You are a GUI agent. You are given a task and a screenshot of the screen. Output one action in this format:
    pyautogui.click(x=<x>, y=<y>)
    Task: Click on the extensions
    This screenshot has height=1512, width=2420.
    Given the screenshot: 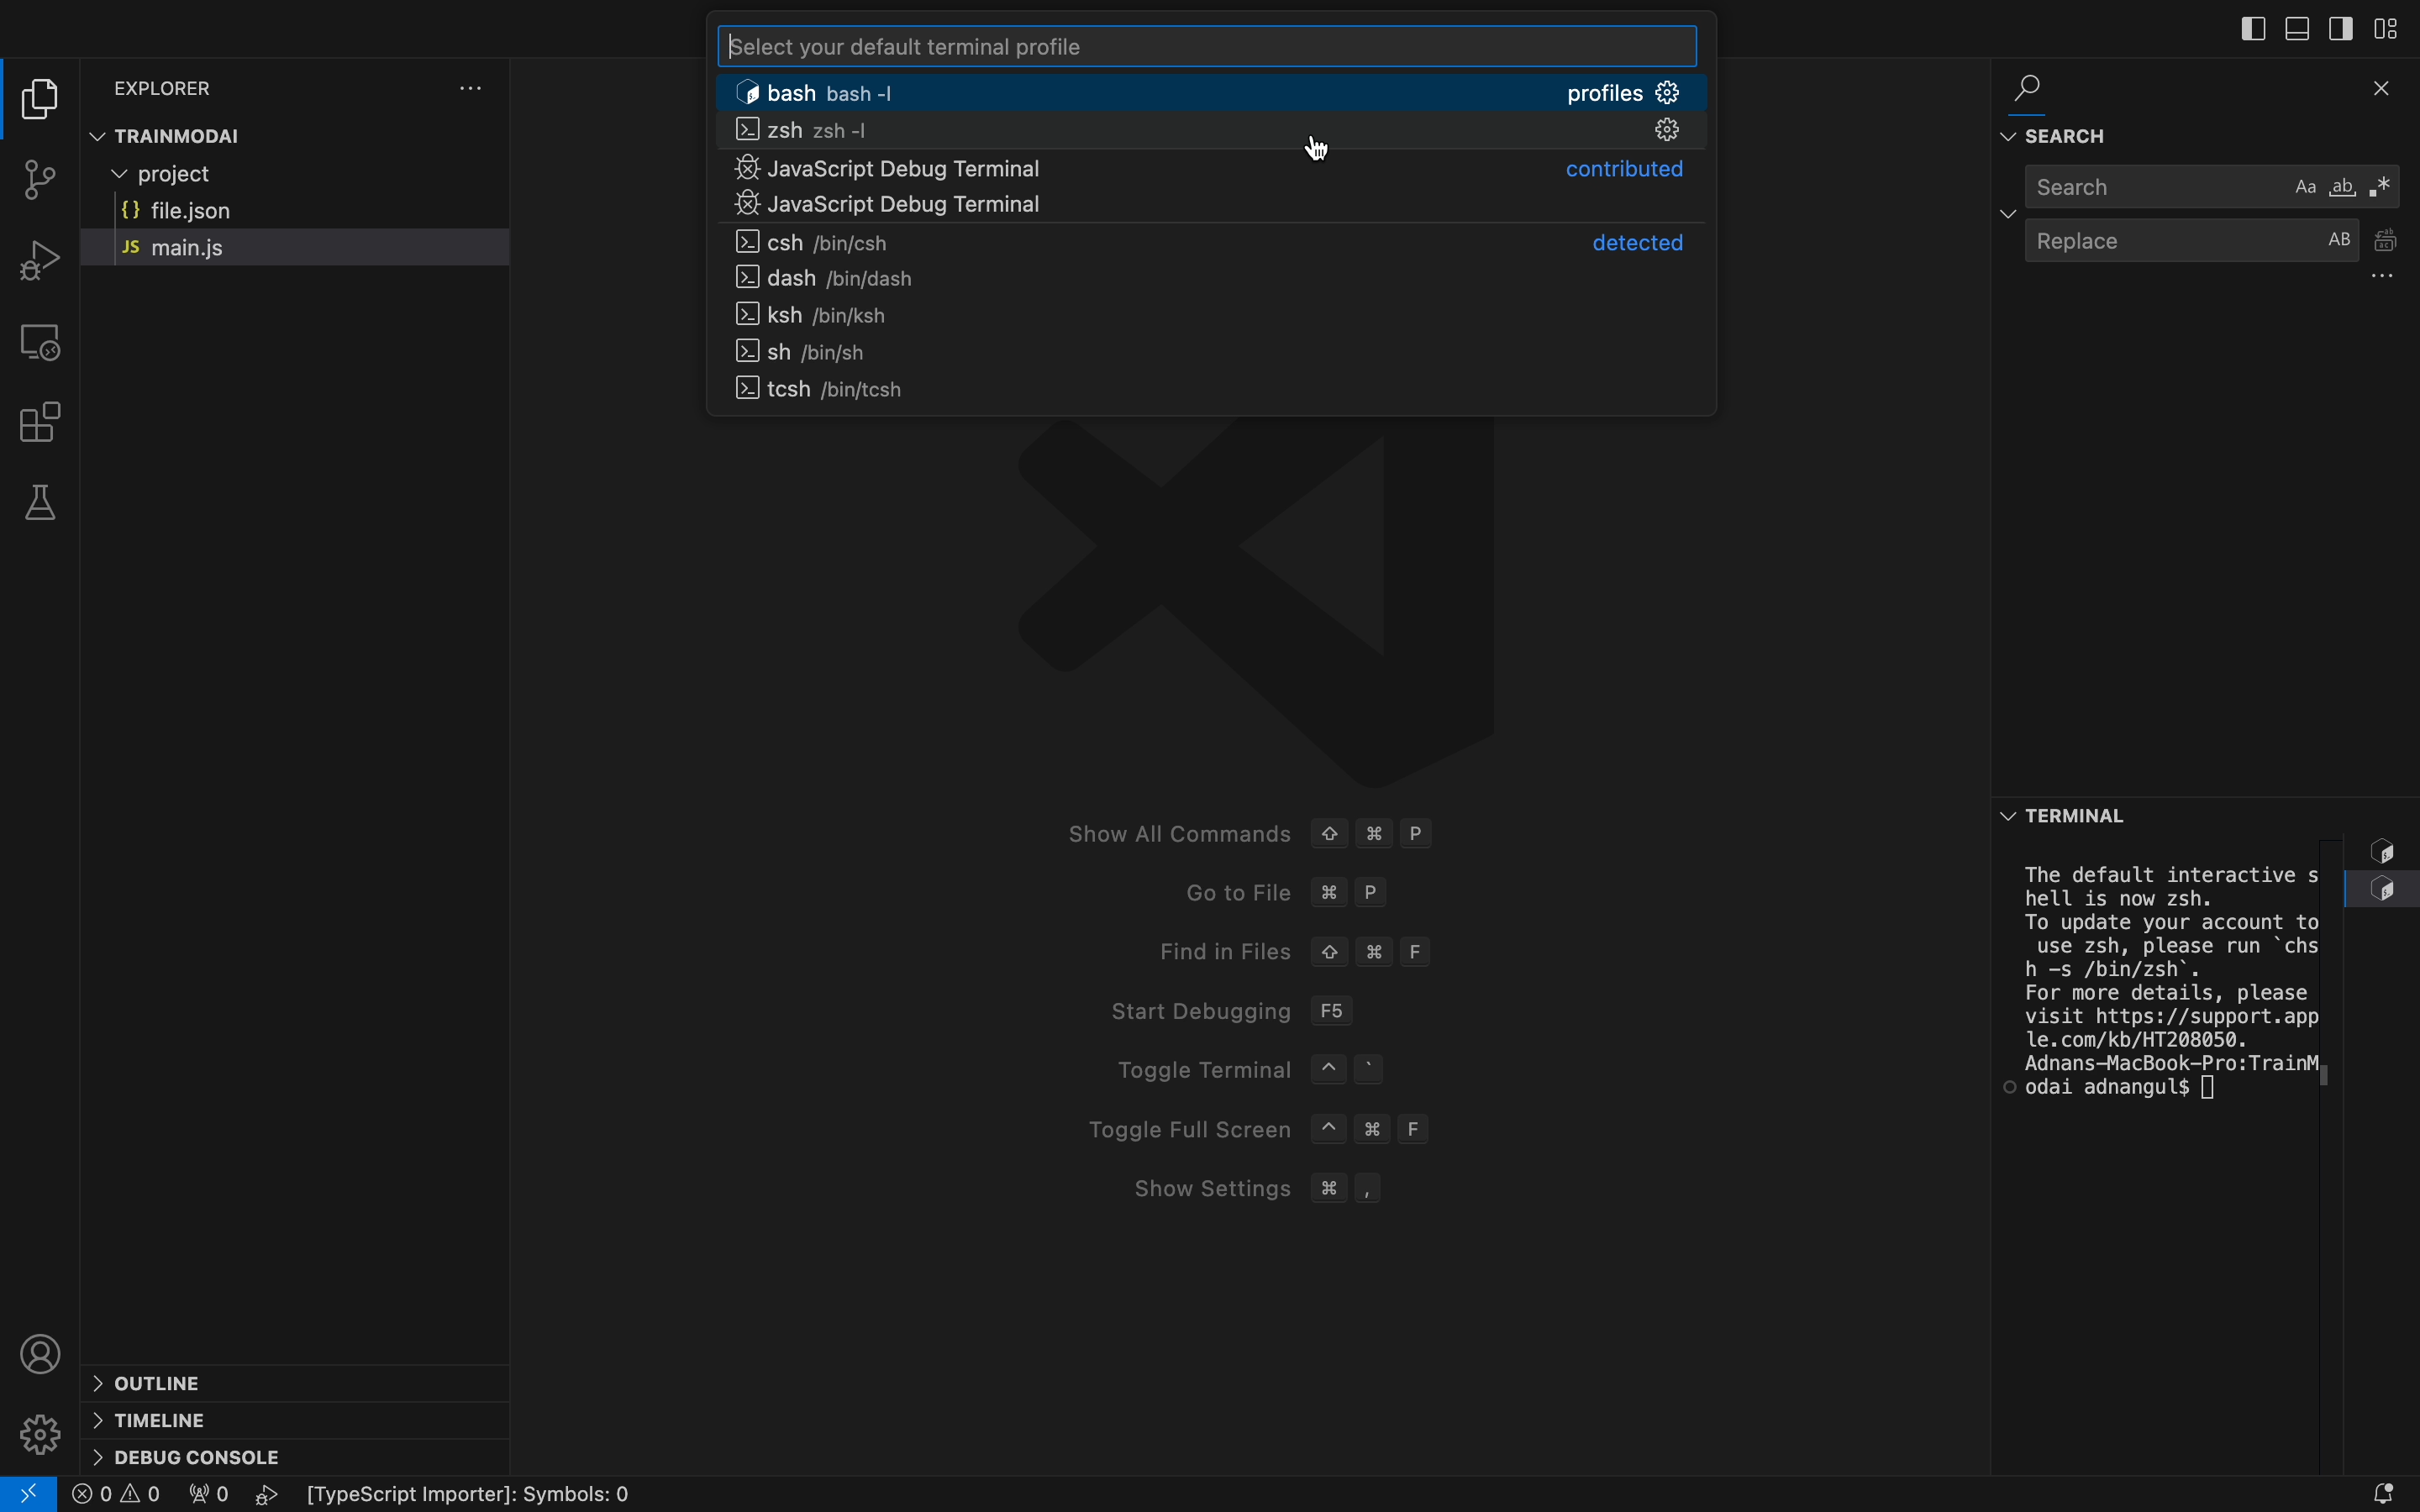 What is the action you would take?
    pyautogui.click(x=49, y=422)
    